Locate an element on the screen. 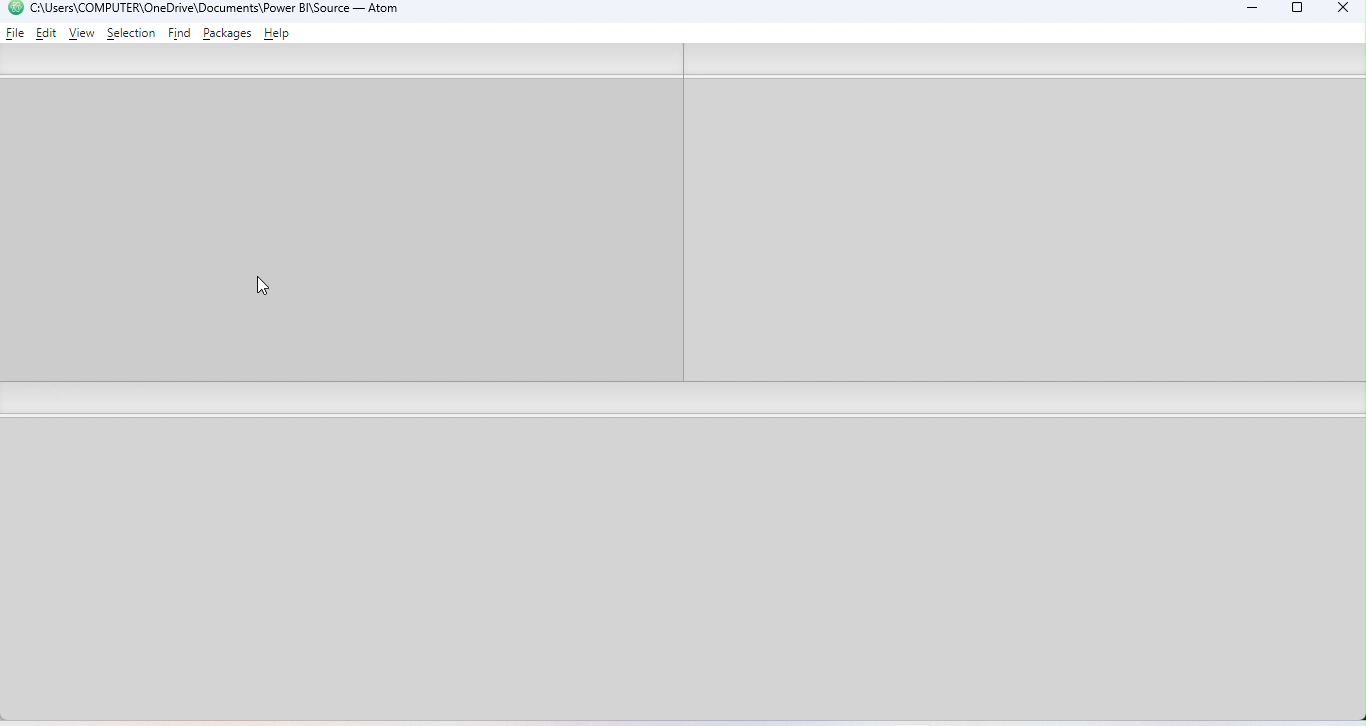 The height and width of the screenshot is (726, 1366). Packages is located at coordinates (230, 33).